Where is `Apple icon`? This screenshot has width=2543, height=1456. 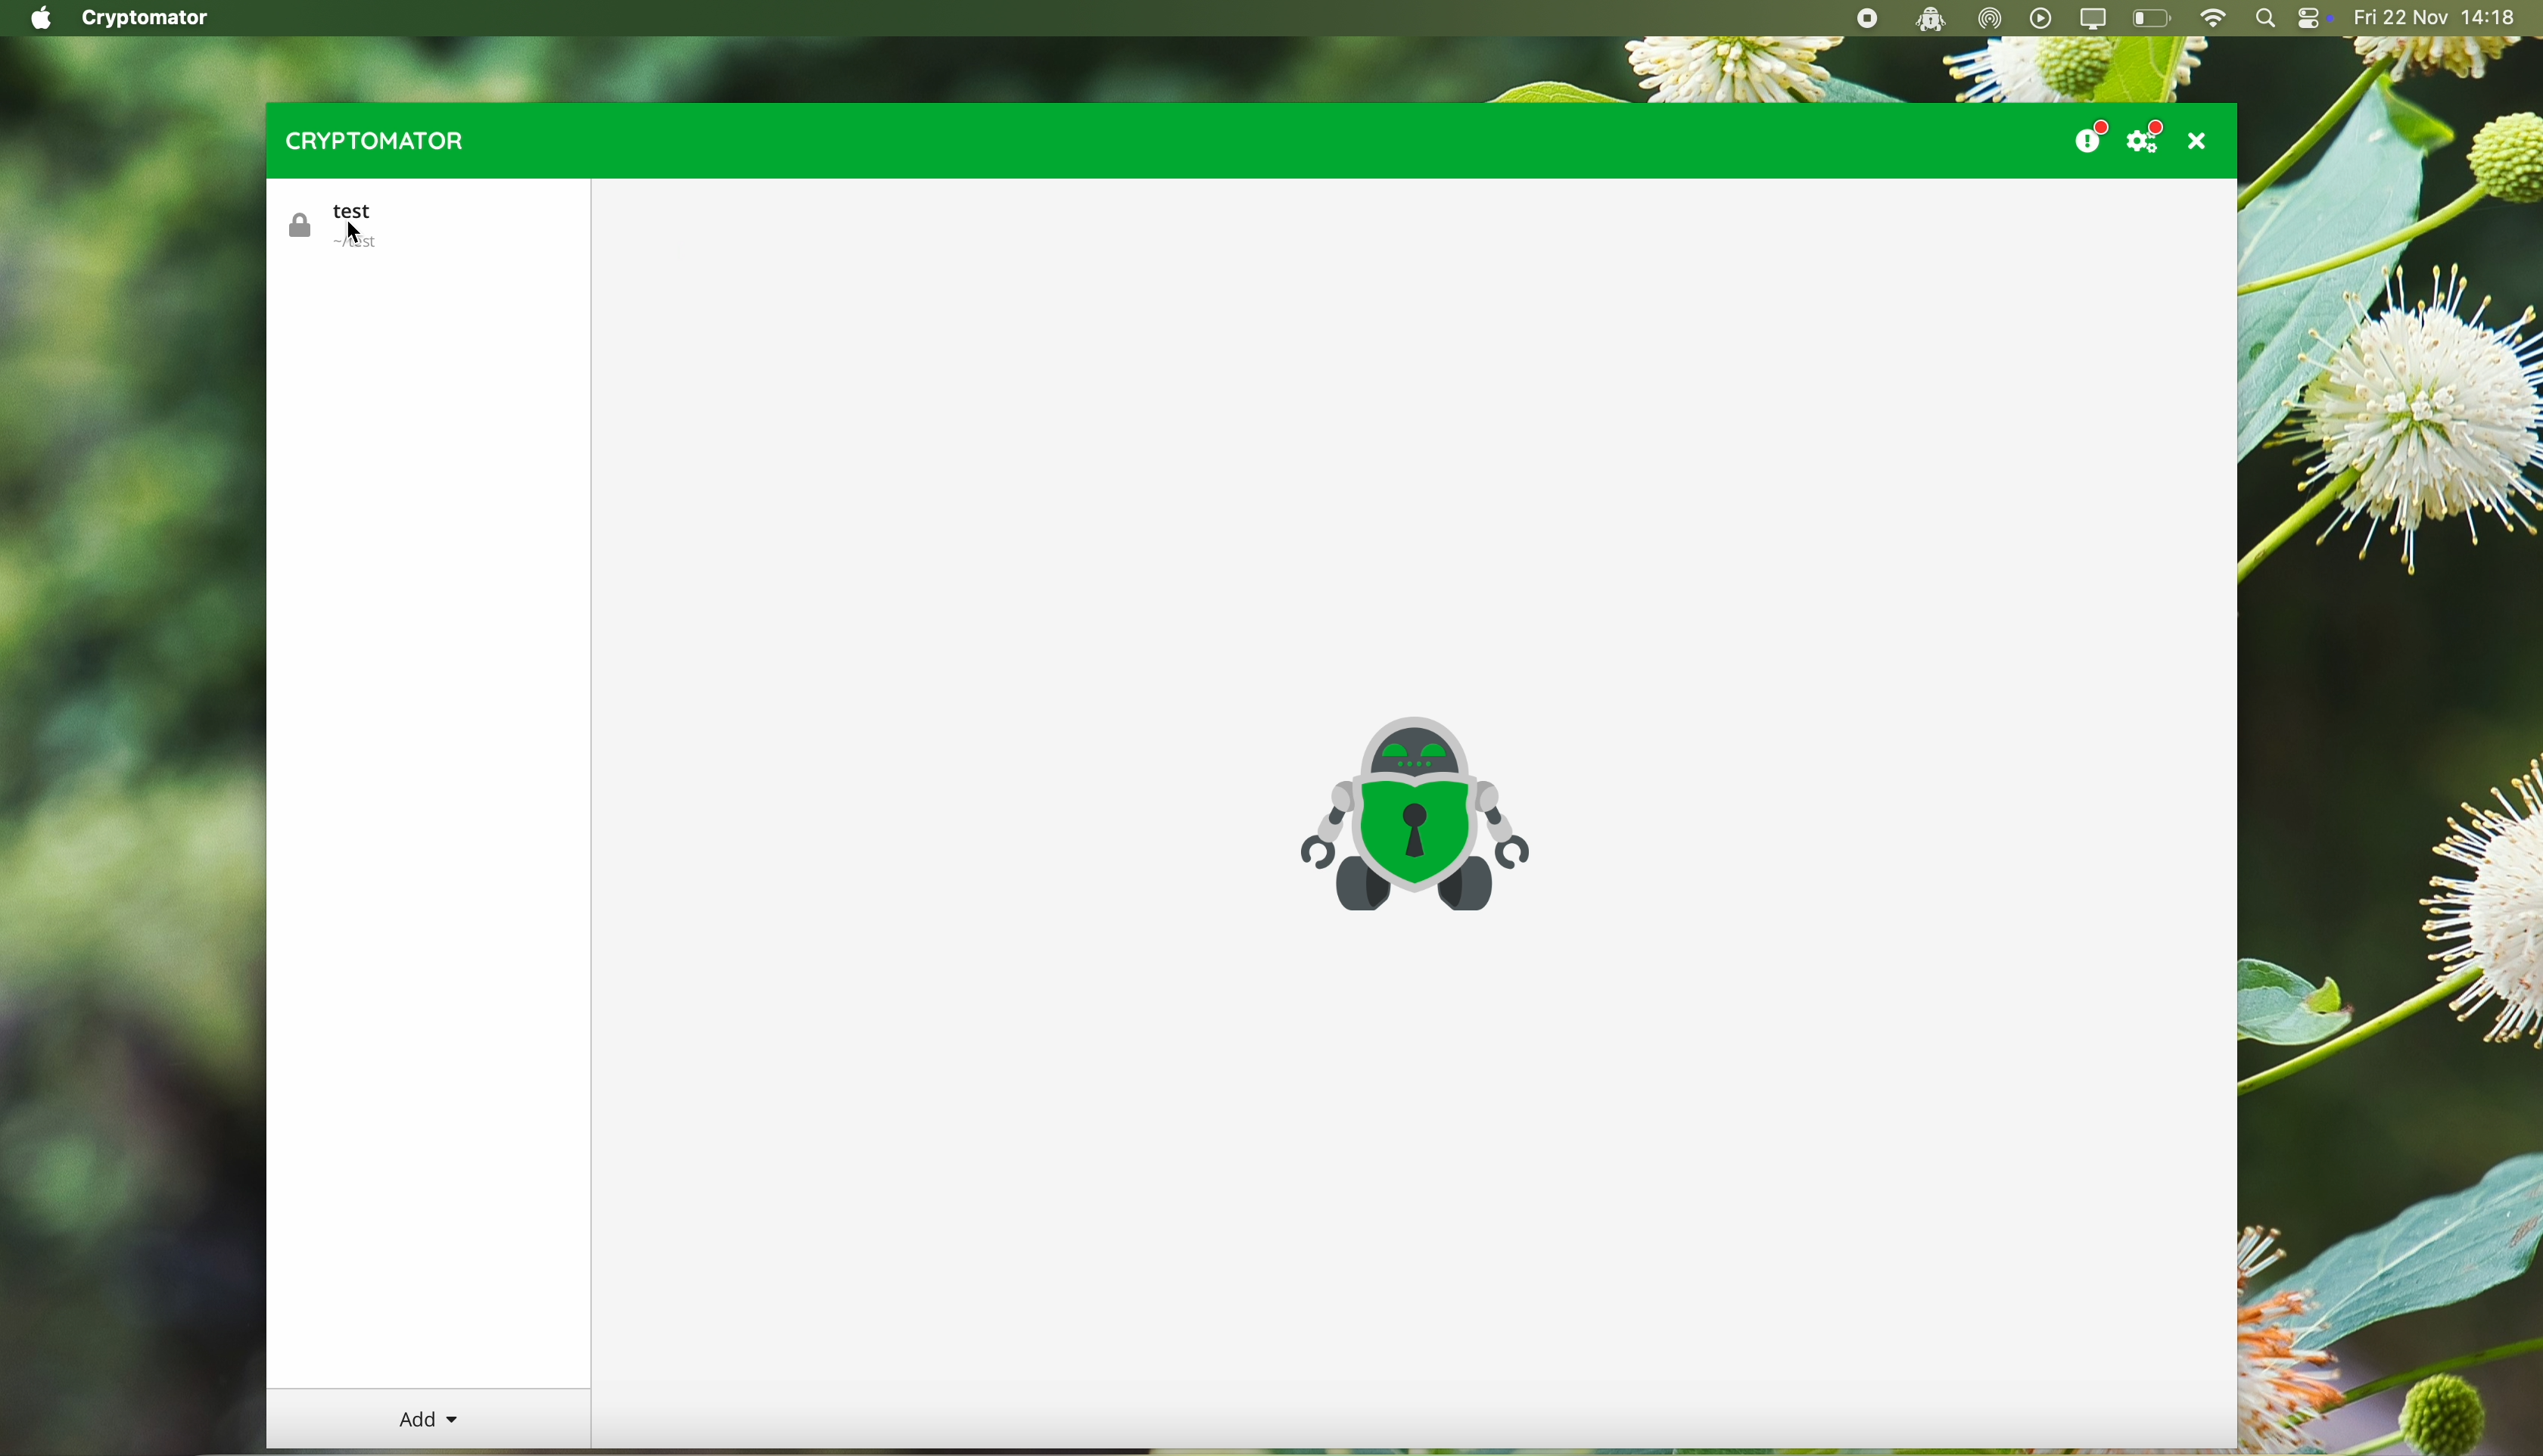
Apple icon is located at coordinates (35, 18).